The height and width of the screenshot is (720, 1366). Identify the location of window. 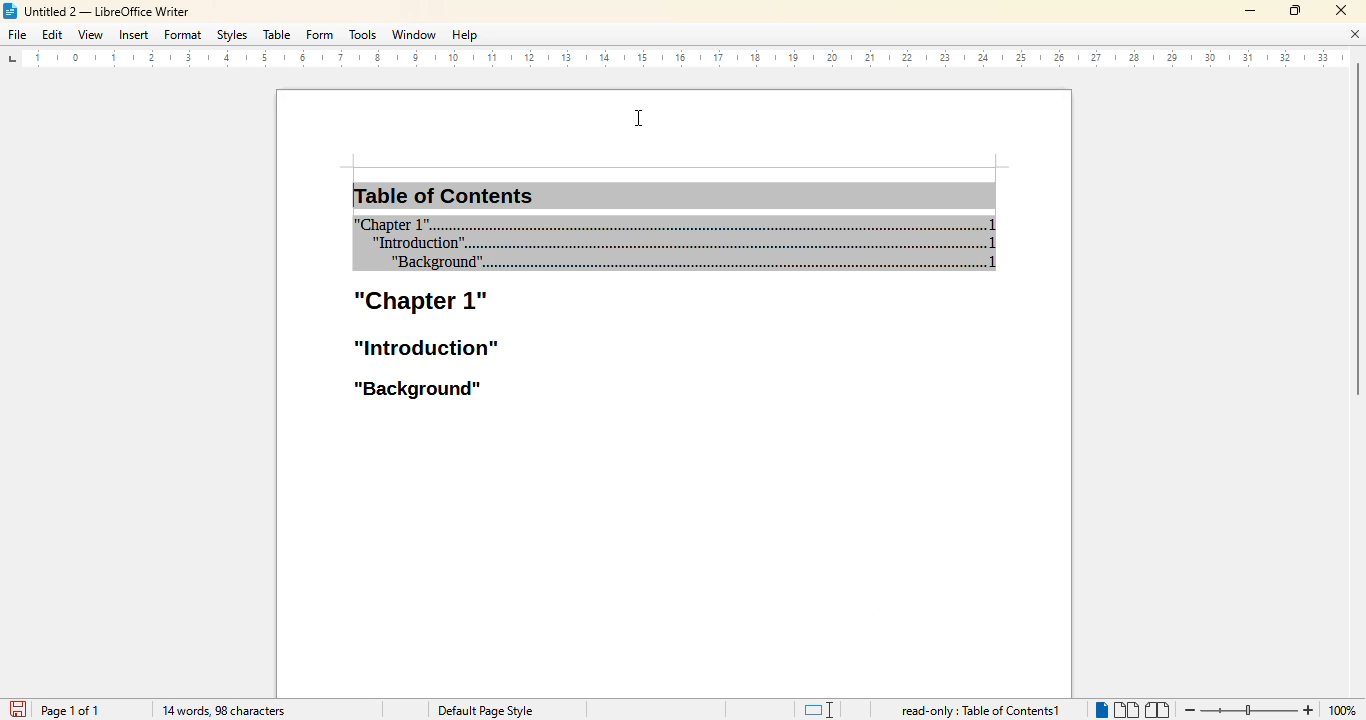
(415, 34).